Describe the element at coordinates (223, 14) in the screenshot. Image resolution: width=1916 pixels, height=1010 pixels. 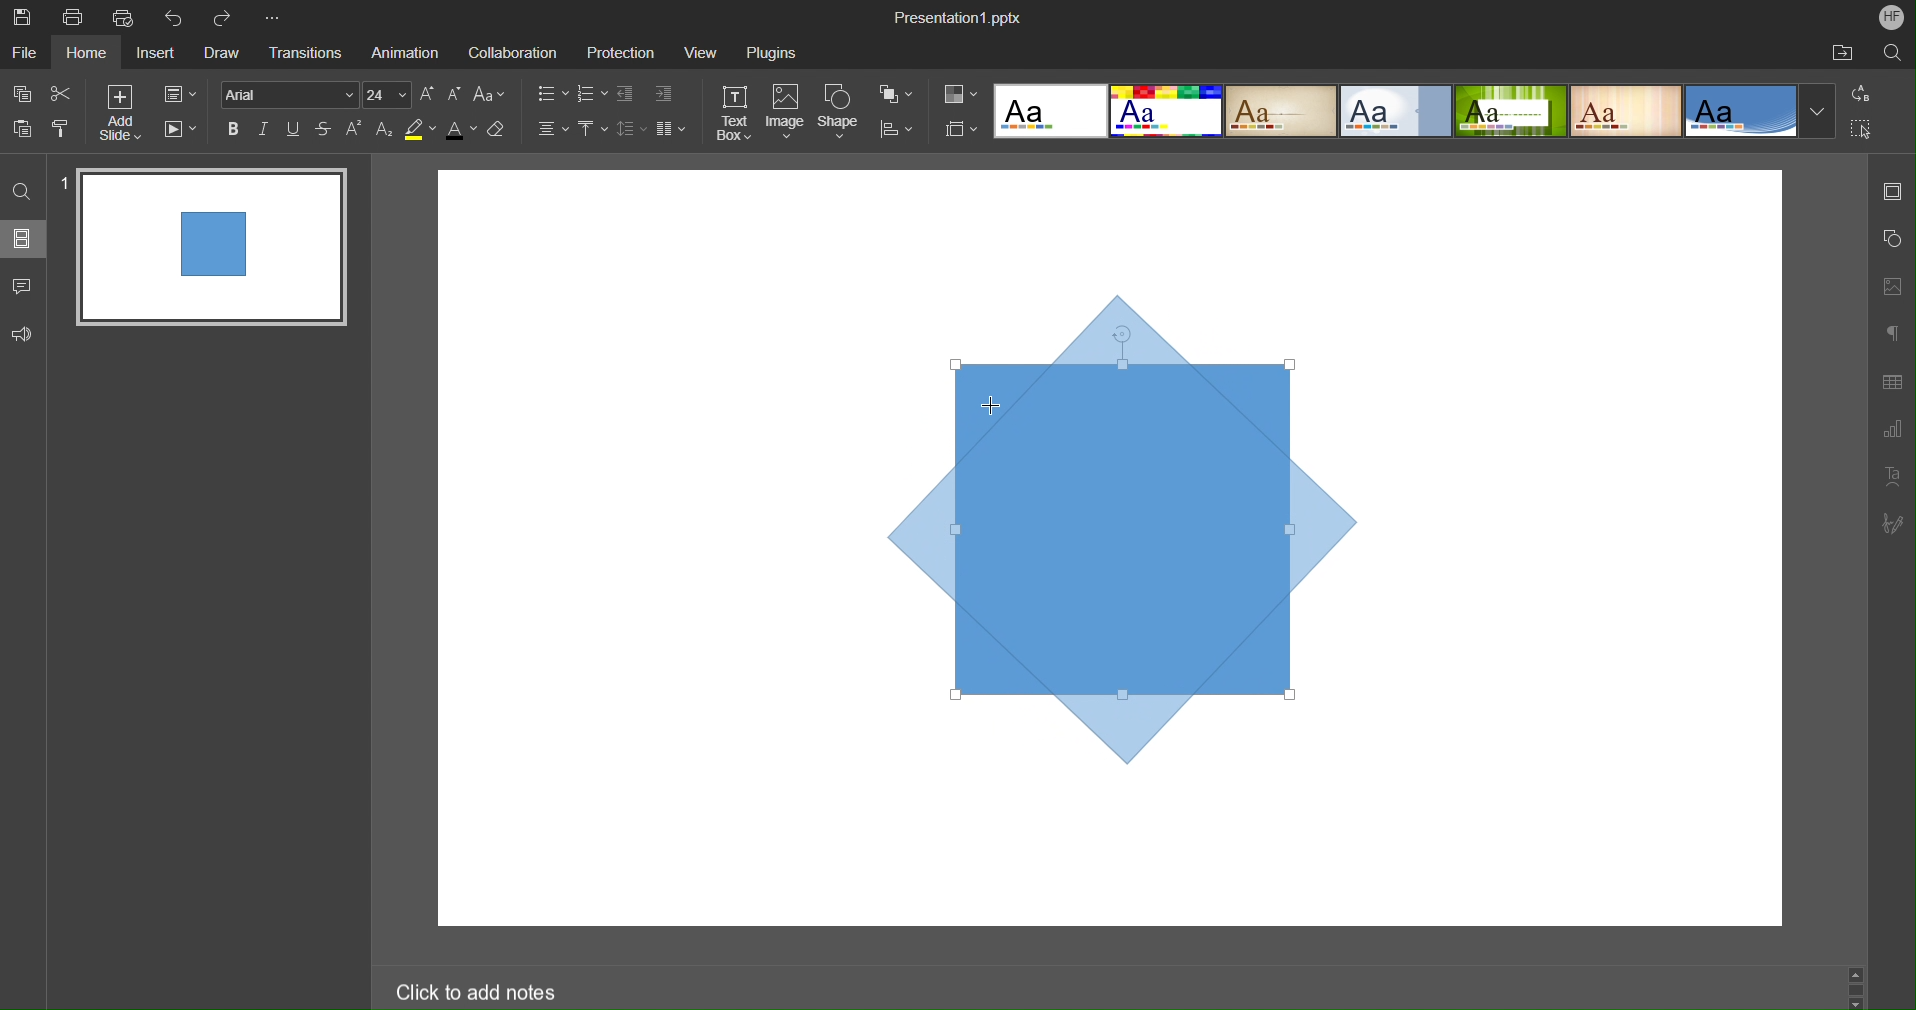
I see `Redo` at that location.